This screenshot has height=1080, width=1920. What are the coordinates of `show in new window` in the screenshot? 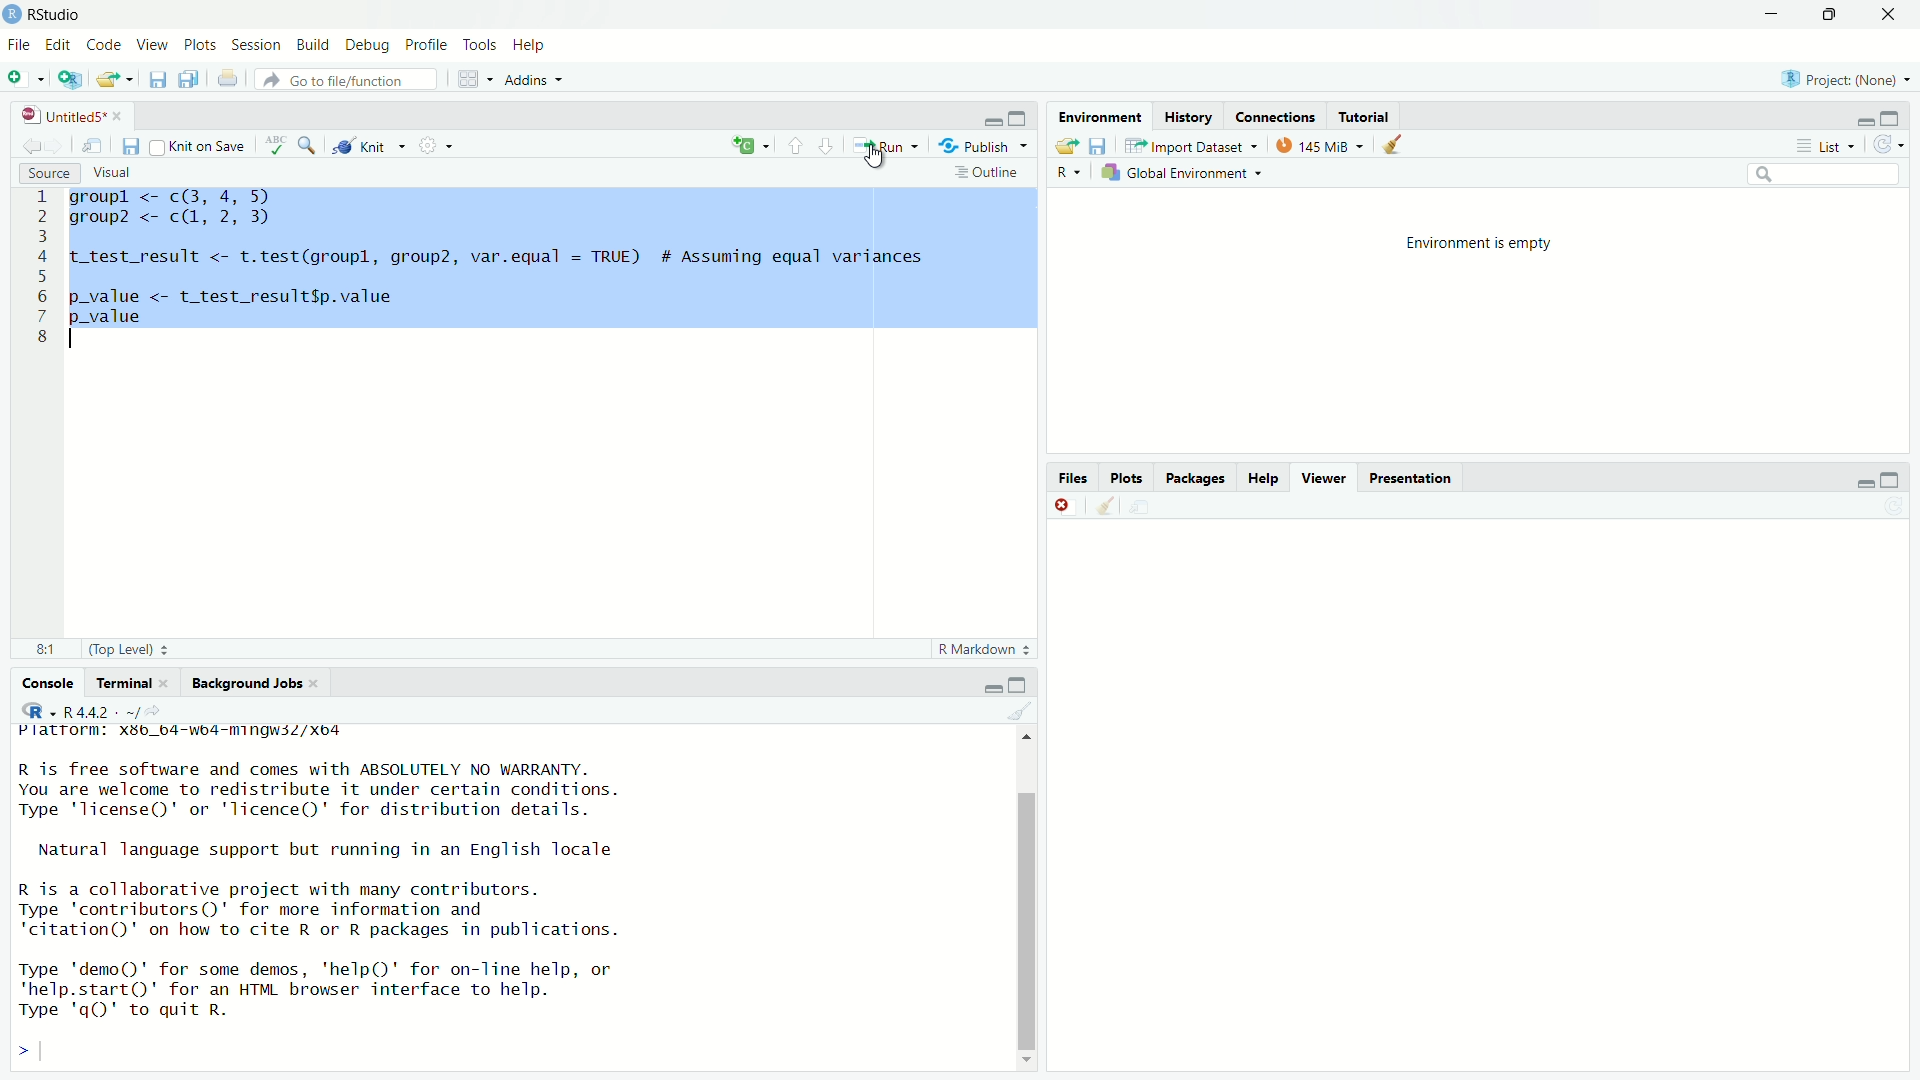 It's located at (92, 144).